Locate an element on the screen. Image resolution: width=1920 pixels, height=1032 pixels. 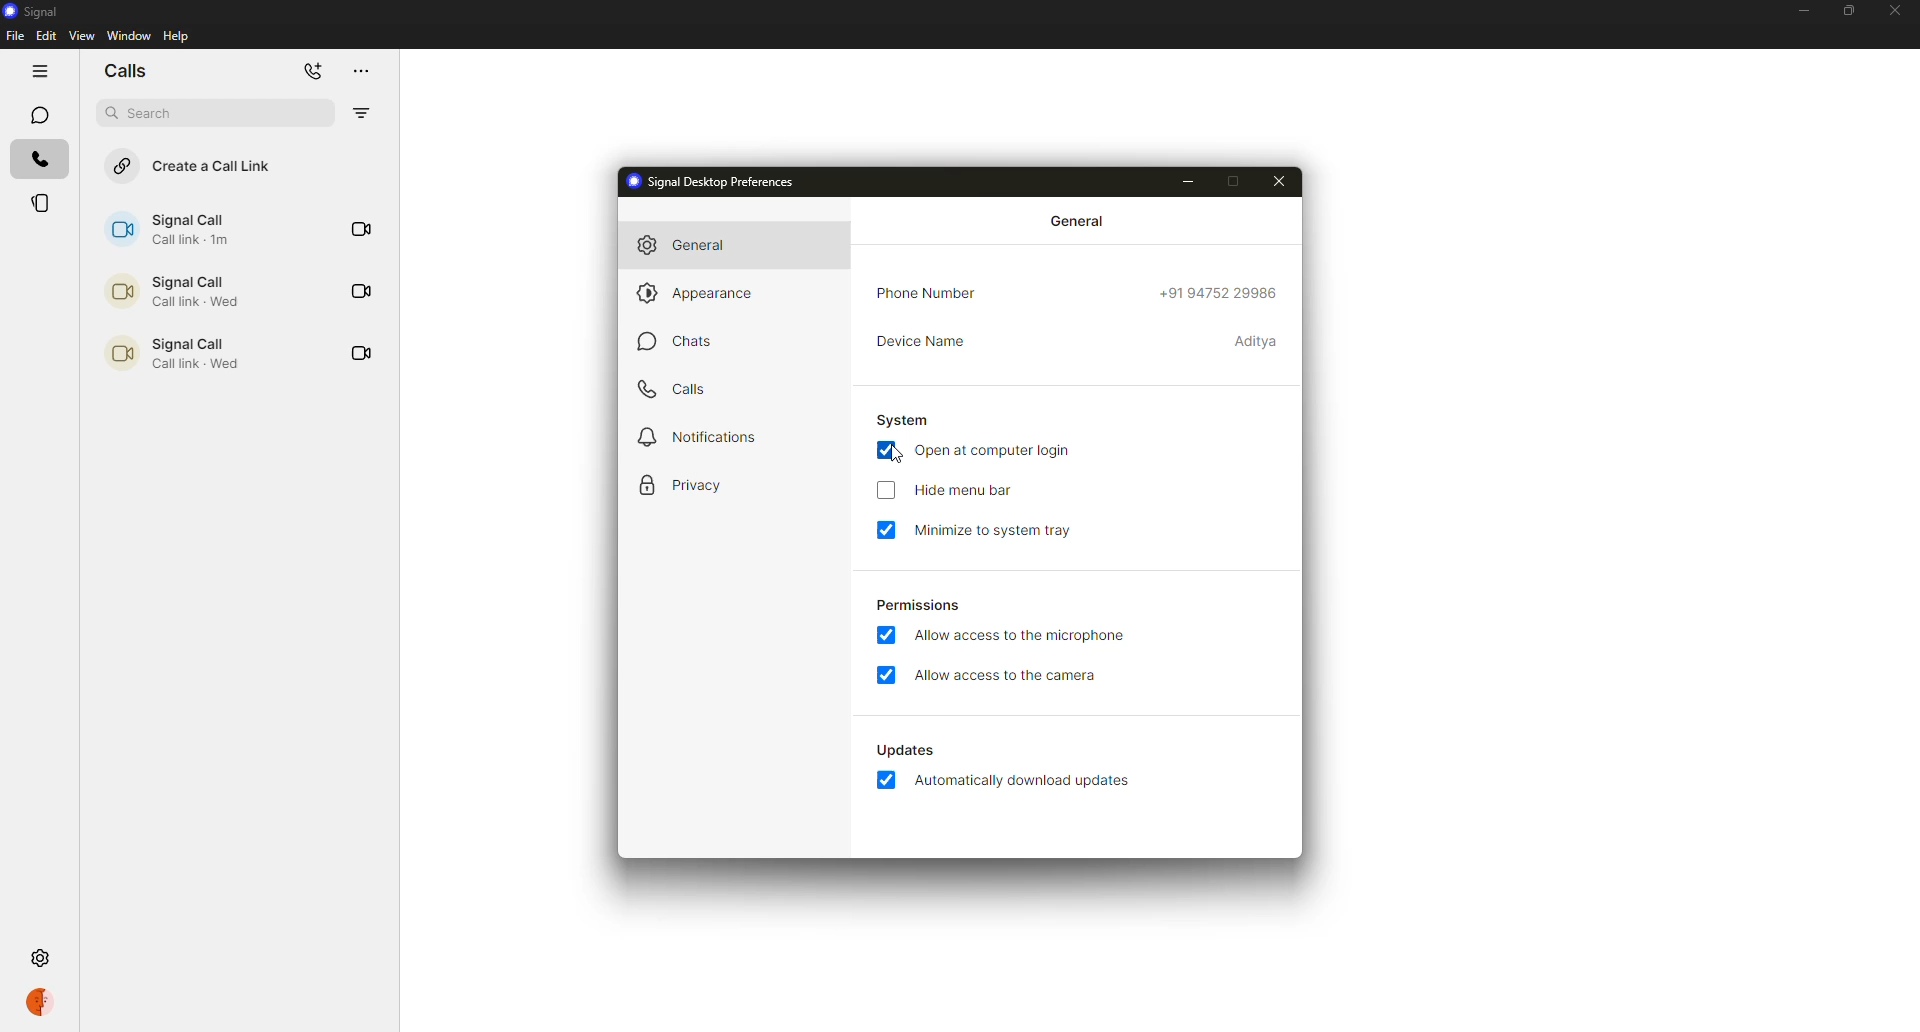
close is located at coordinates (1896, 9).